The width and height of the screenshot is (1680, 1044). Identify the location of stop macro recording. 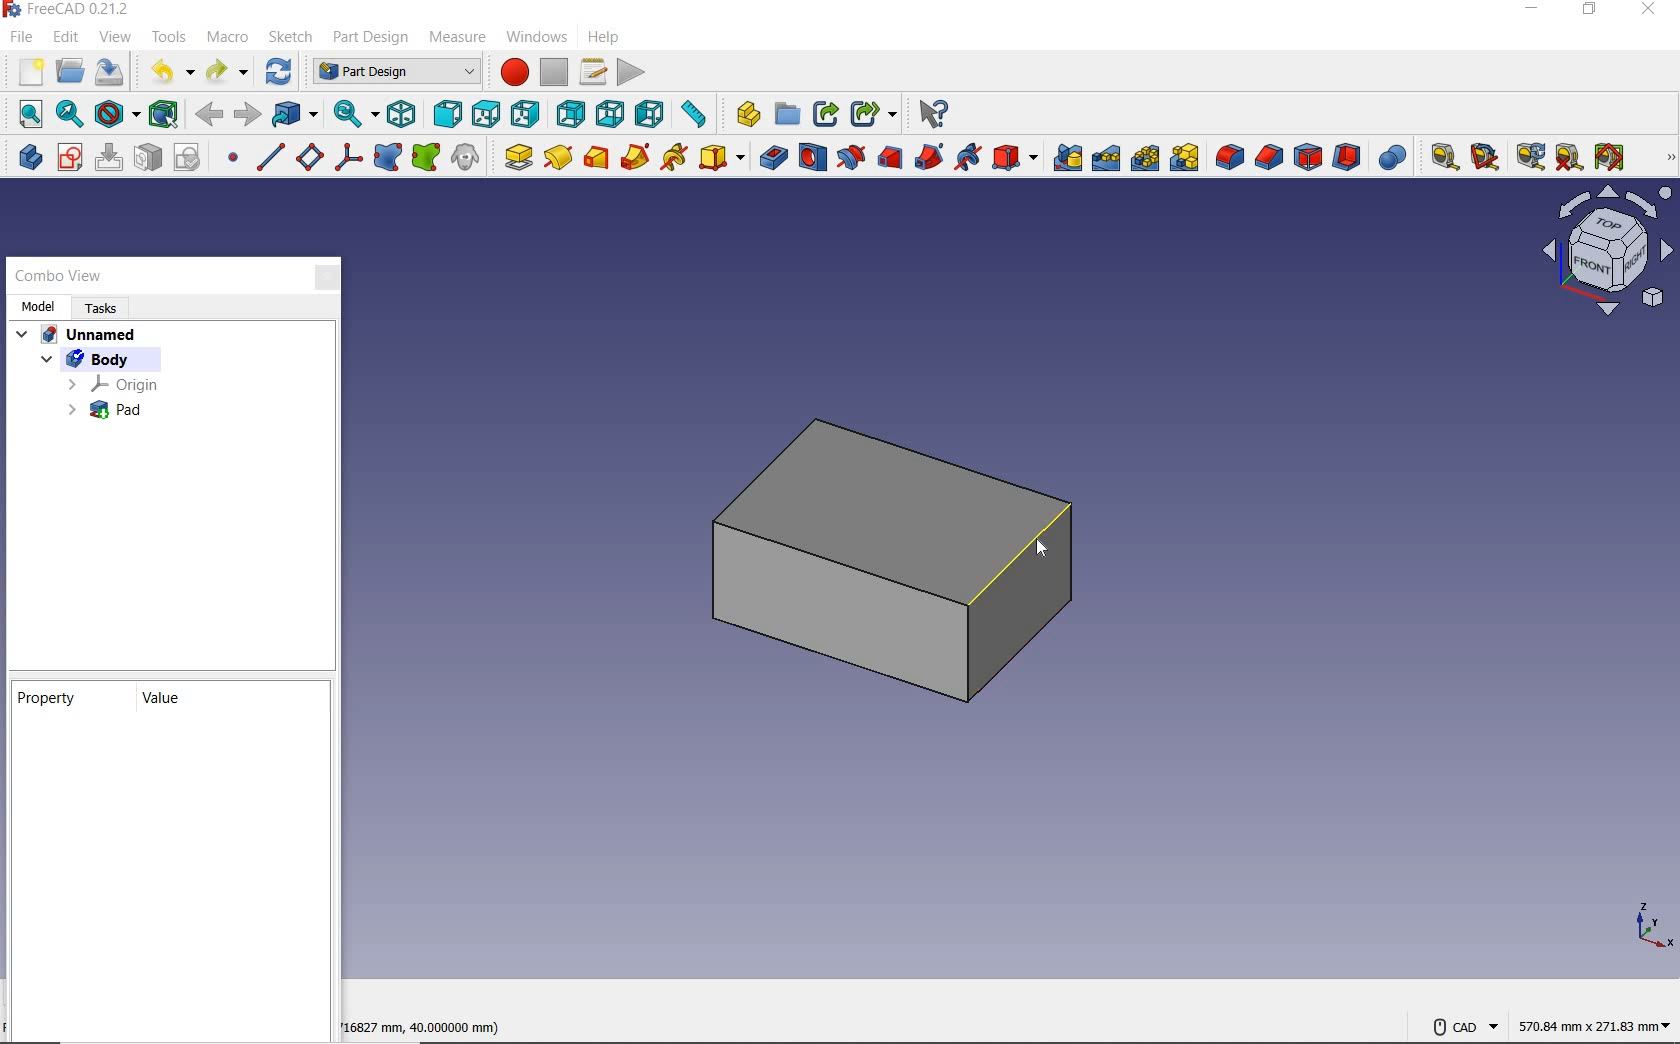
(554, 74).